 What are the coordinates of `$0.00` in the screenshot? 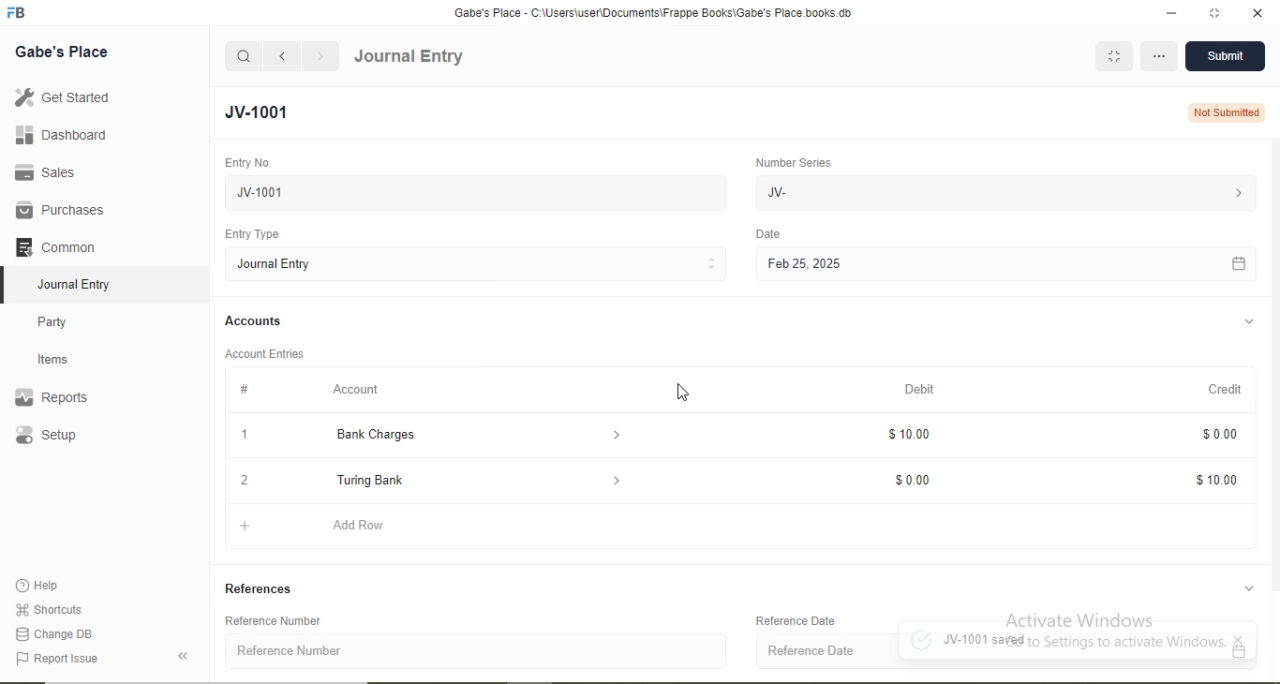 It's located at (911, 482).